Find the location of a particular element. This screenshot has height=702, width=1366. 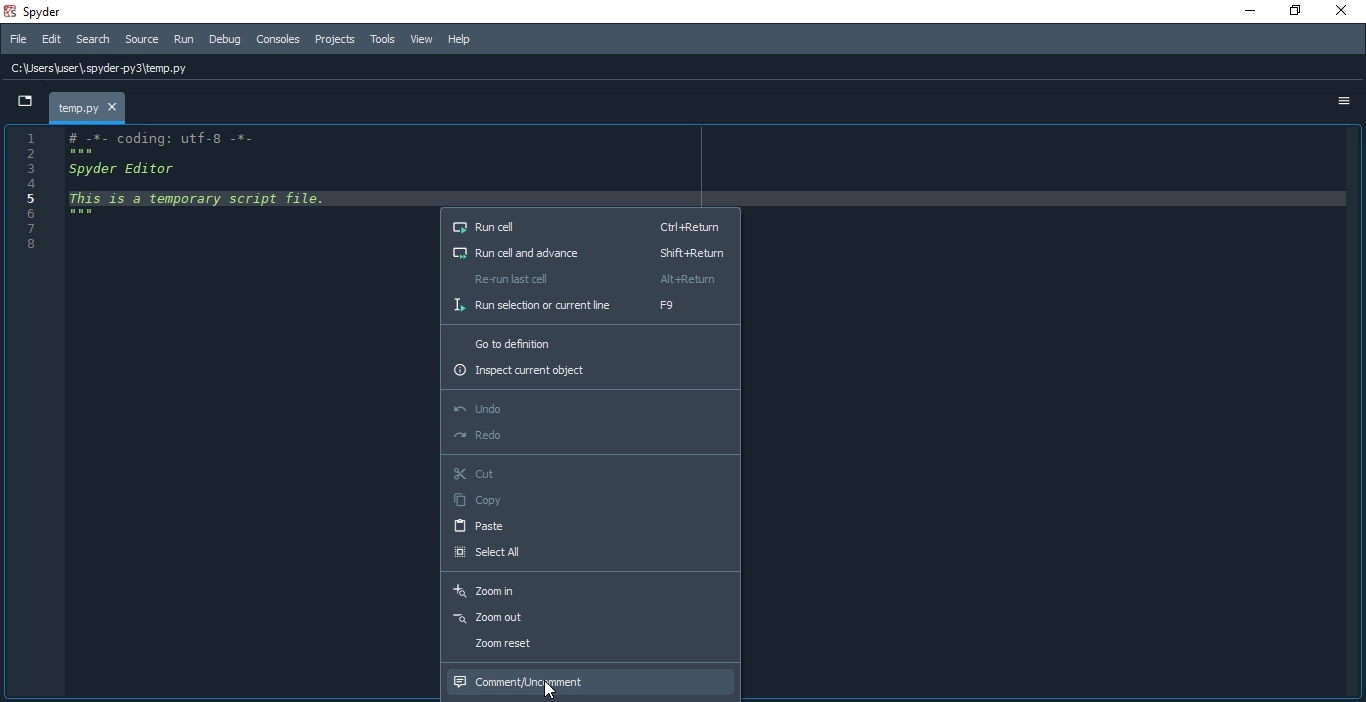

Search is located at coordinates (94, 42).